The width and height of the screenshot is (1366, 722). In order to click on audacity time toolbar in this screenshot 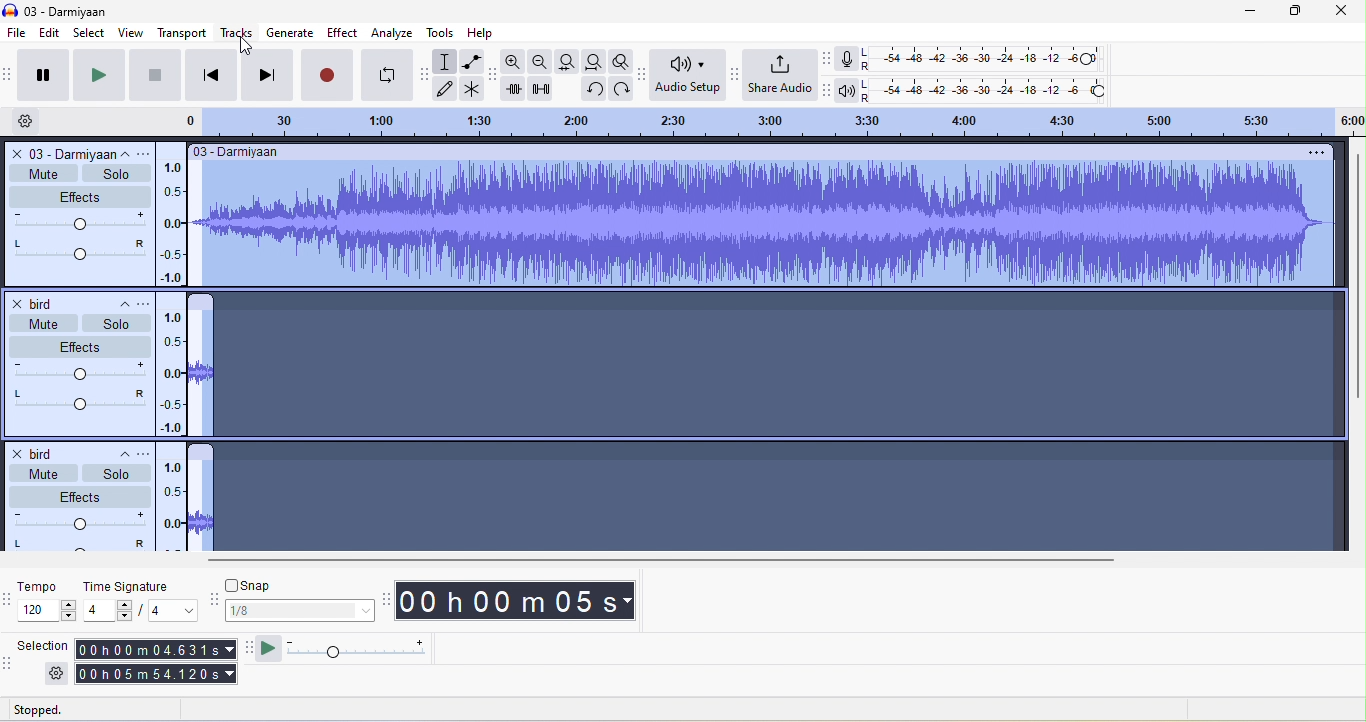, I will do `click(388, 598)`.